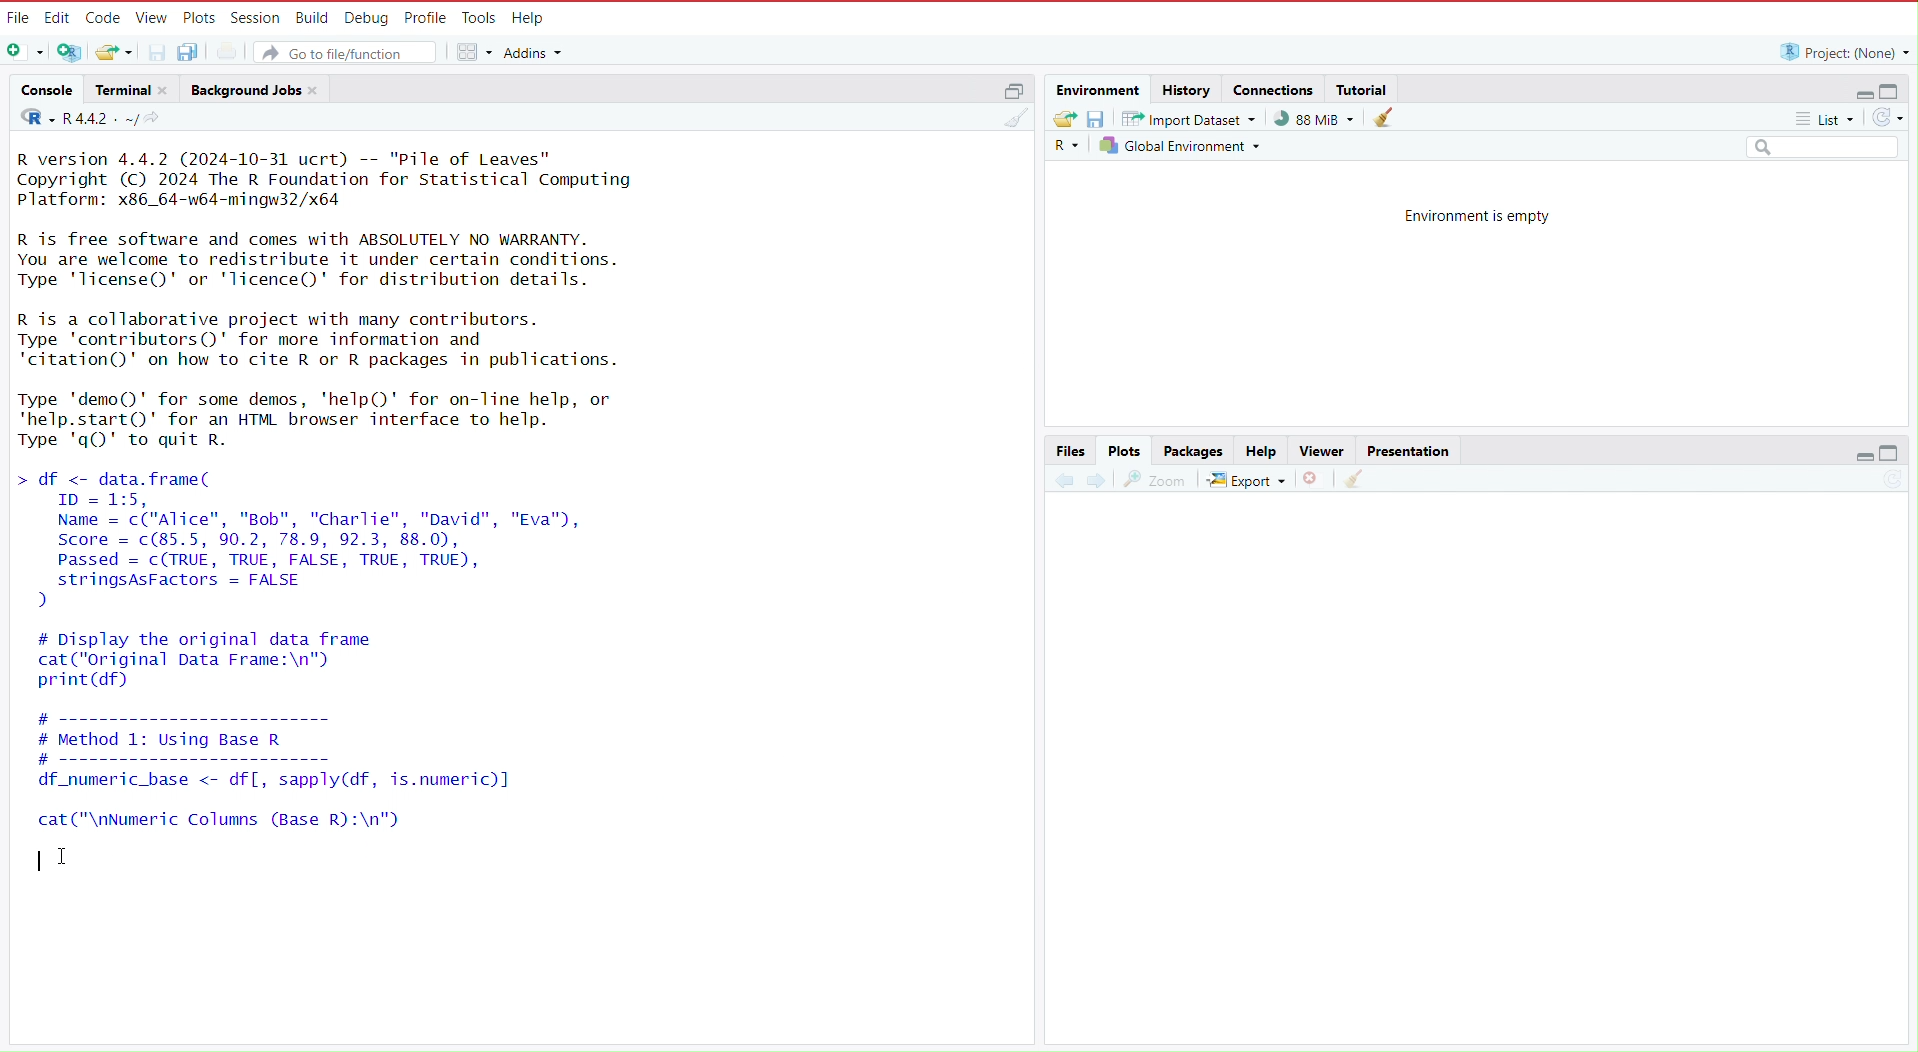 Image resolution: width=1918 pixels, height=1052 pixels. I want to click on clear all plots, so click(1355, 481).